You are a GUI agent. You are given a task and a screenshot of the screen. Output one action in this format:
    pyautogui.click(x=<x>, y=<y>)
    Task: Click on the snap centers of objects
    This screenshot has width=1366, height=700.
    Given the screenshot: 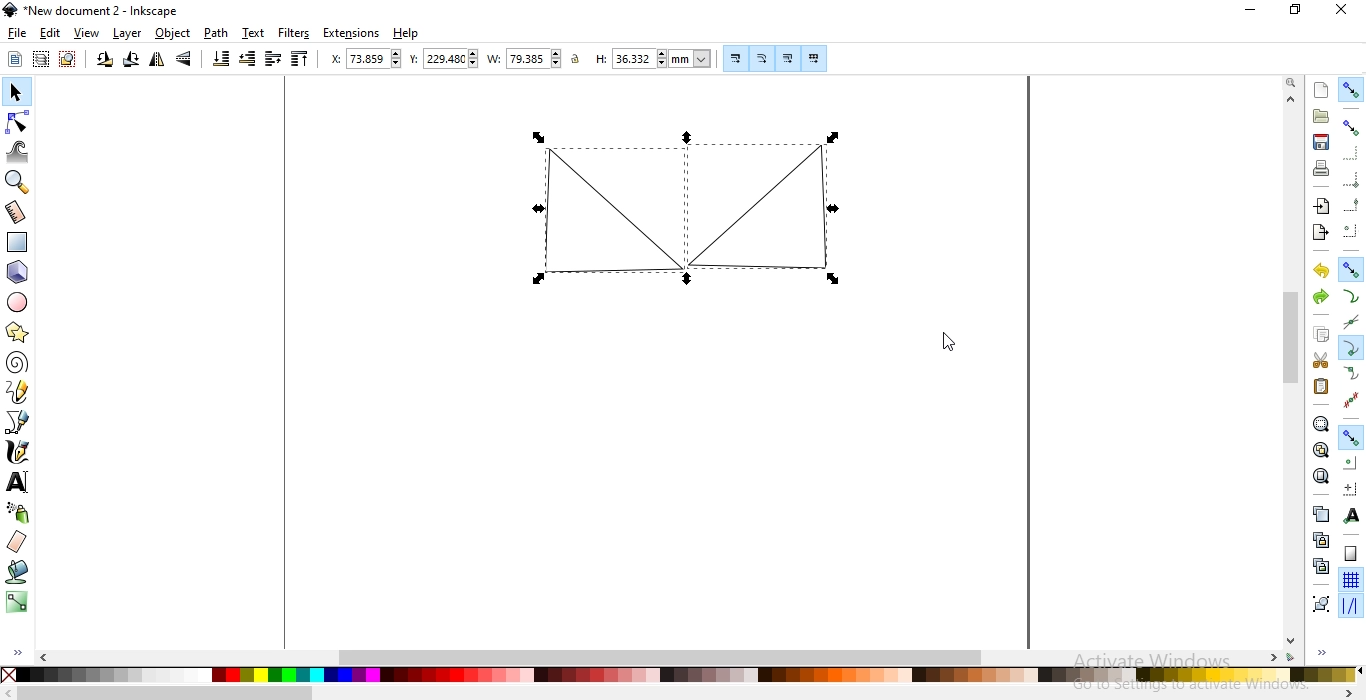 What is the action you would take?
    pyautogui.click(x=1351, y=462)
    